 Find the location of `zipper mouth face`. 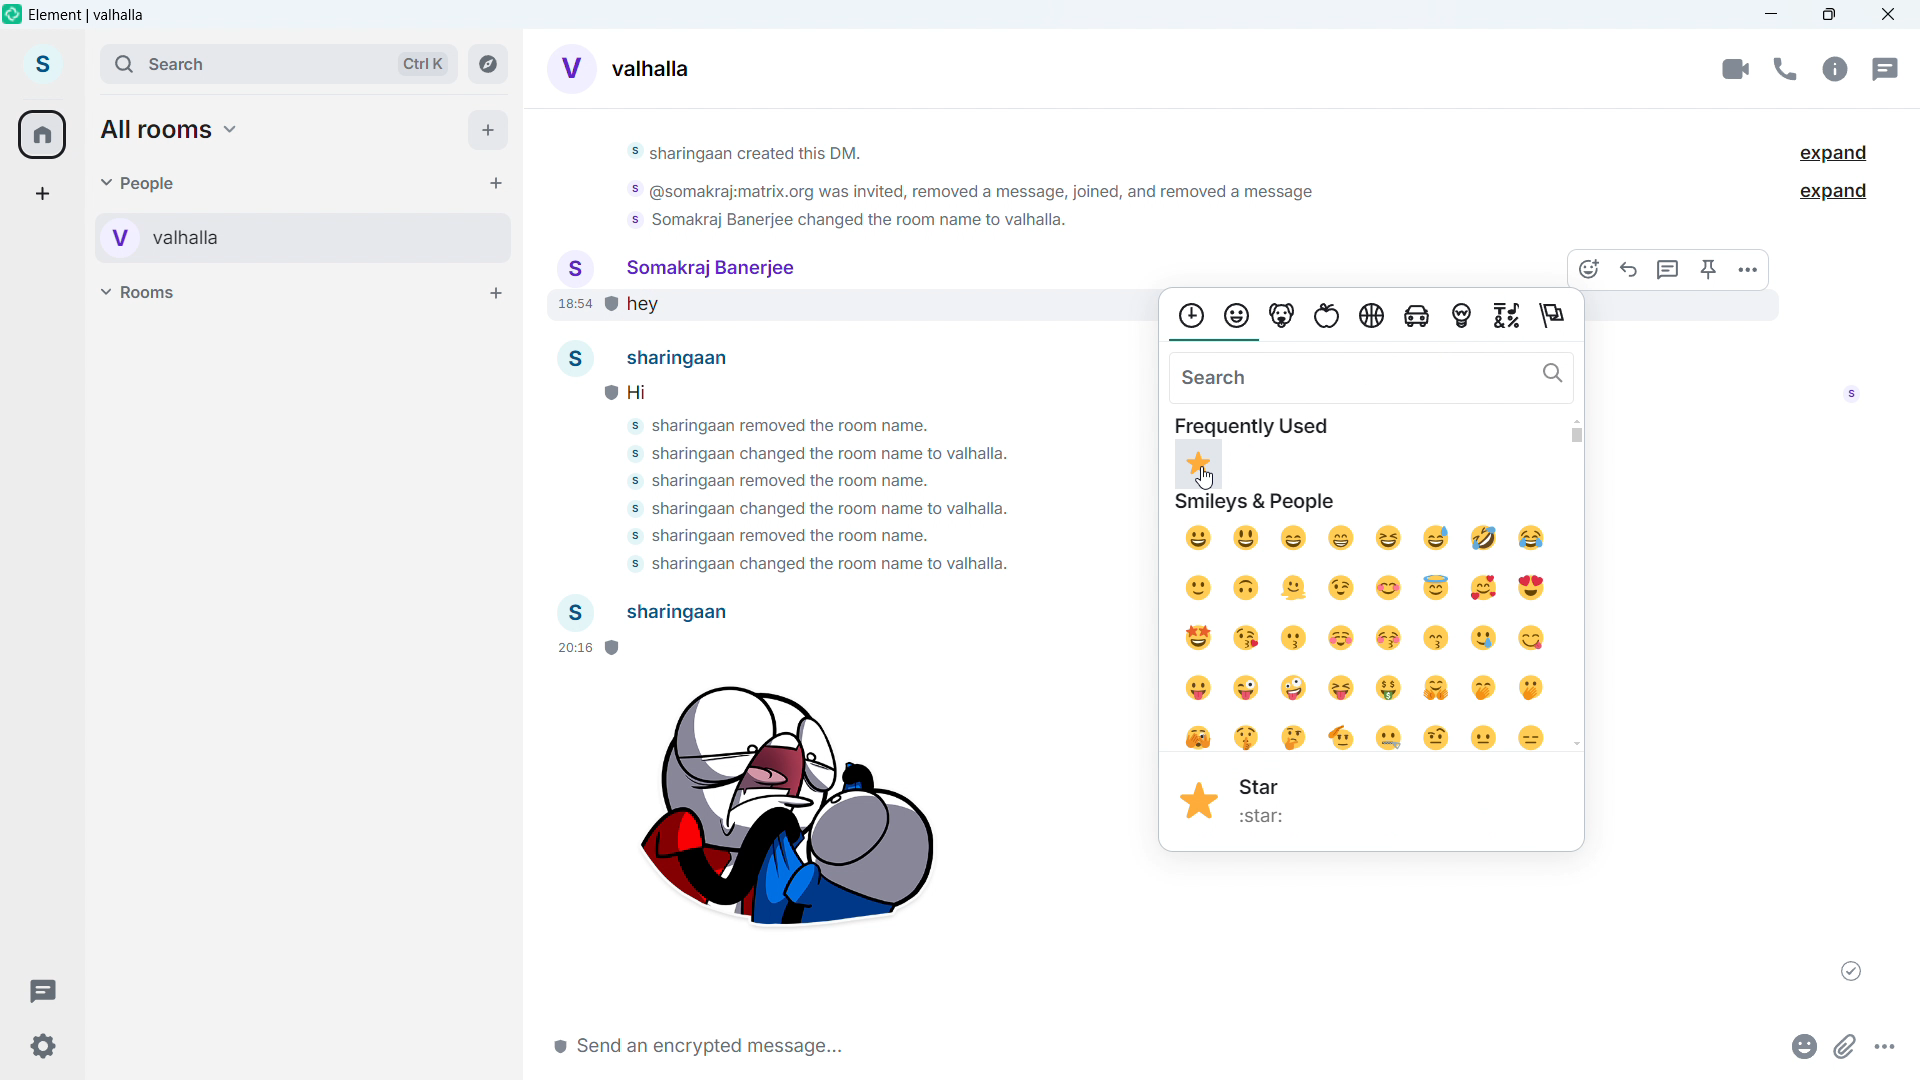

zipper mouth face is located at coordinates (1391, 738).